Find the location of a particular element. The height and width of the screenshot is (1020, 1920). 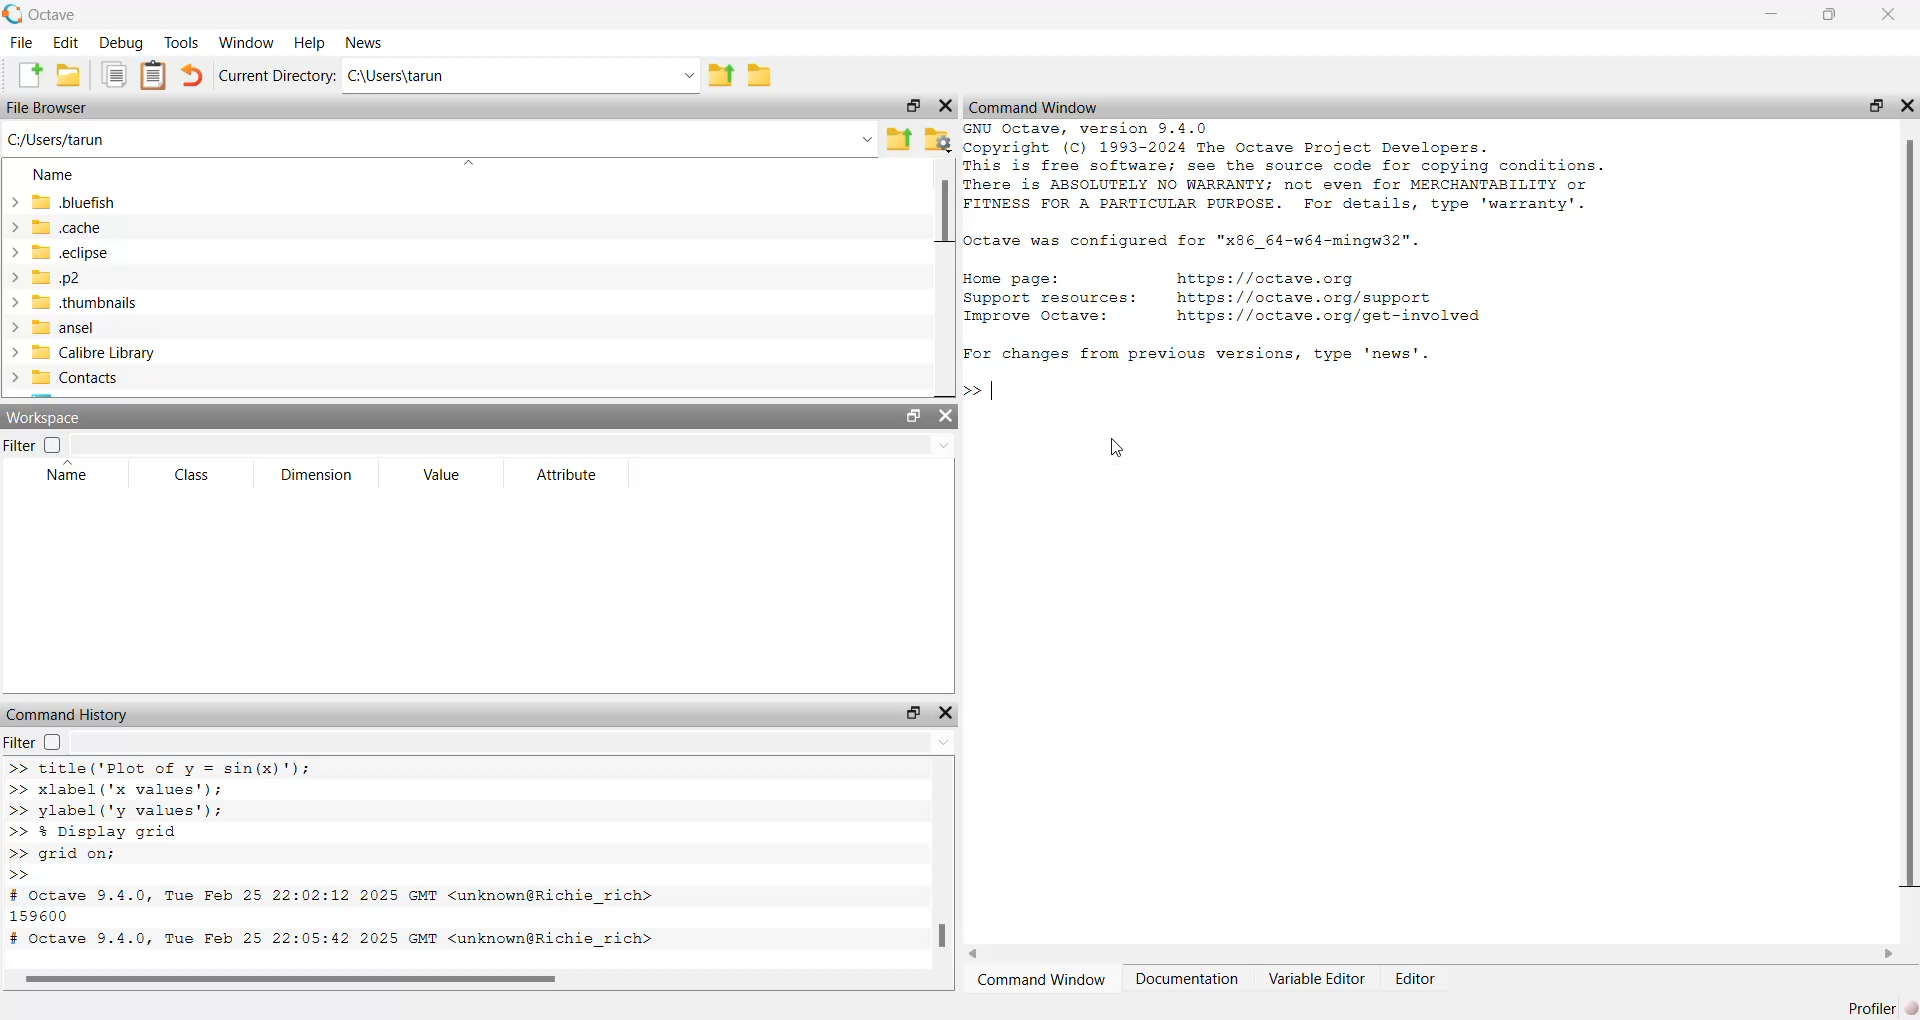

Window is located at coordinates (249, 42).